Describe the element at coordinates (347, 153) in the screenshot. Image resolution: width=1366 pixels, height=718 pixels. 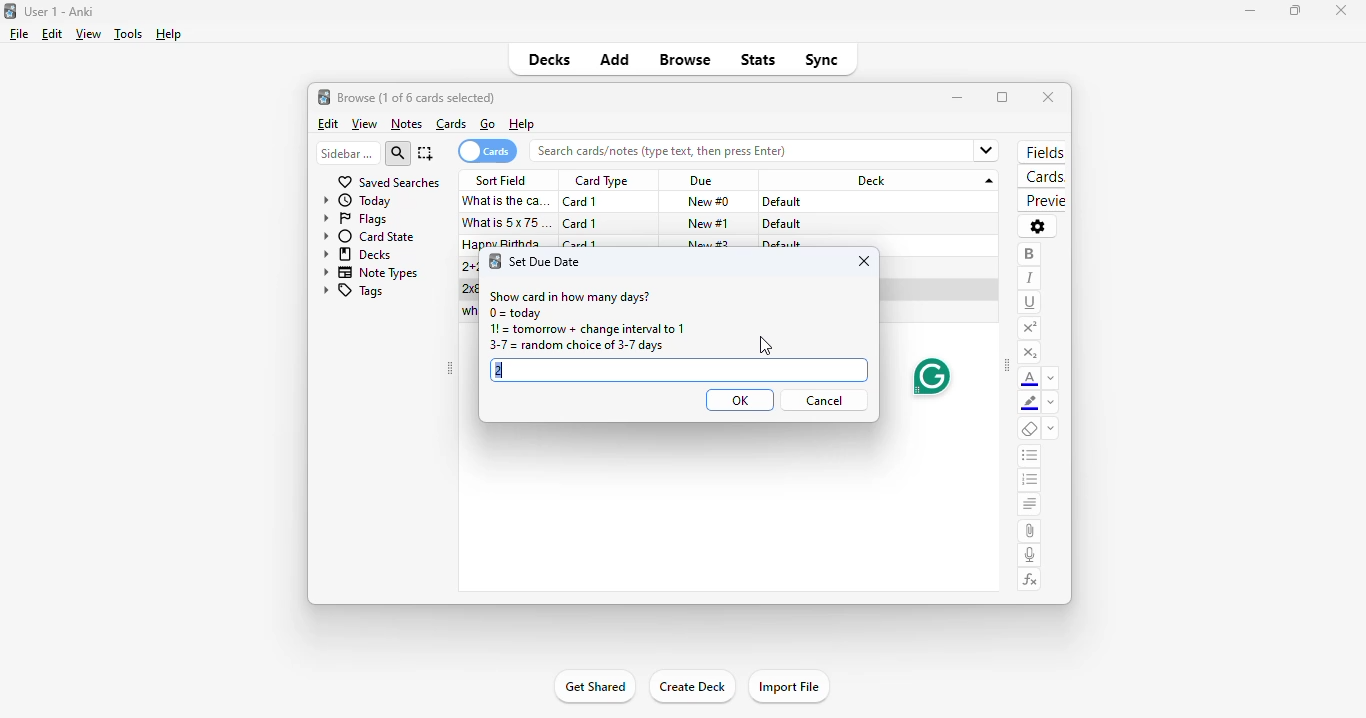
I see `sidebar filter` at that location.